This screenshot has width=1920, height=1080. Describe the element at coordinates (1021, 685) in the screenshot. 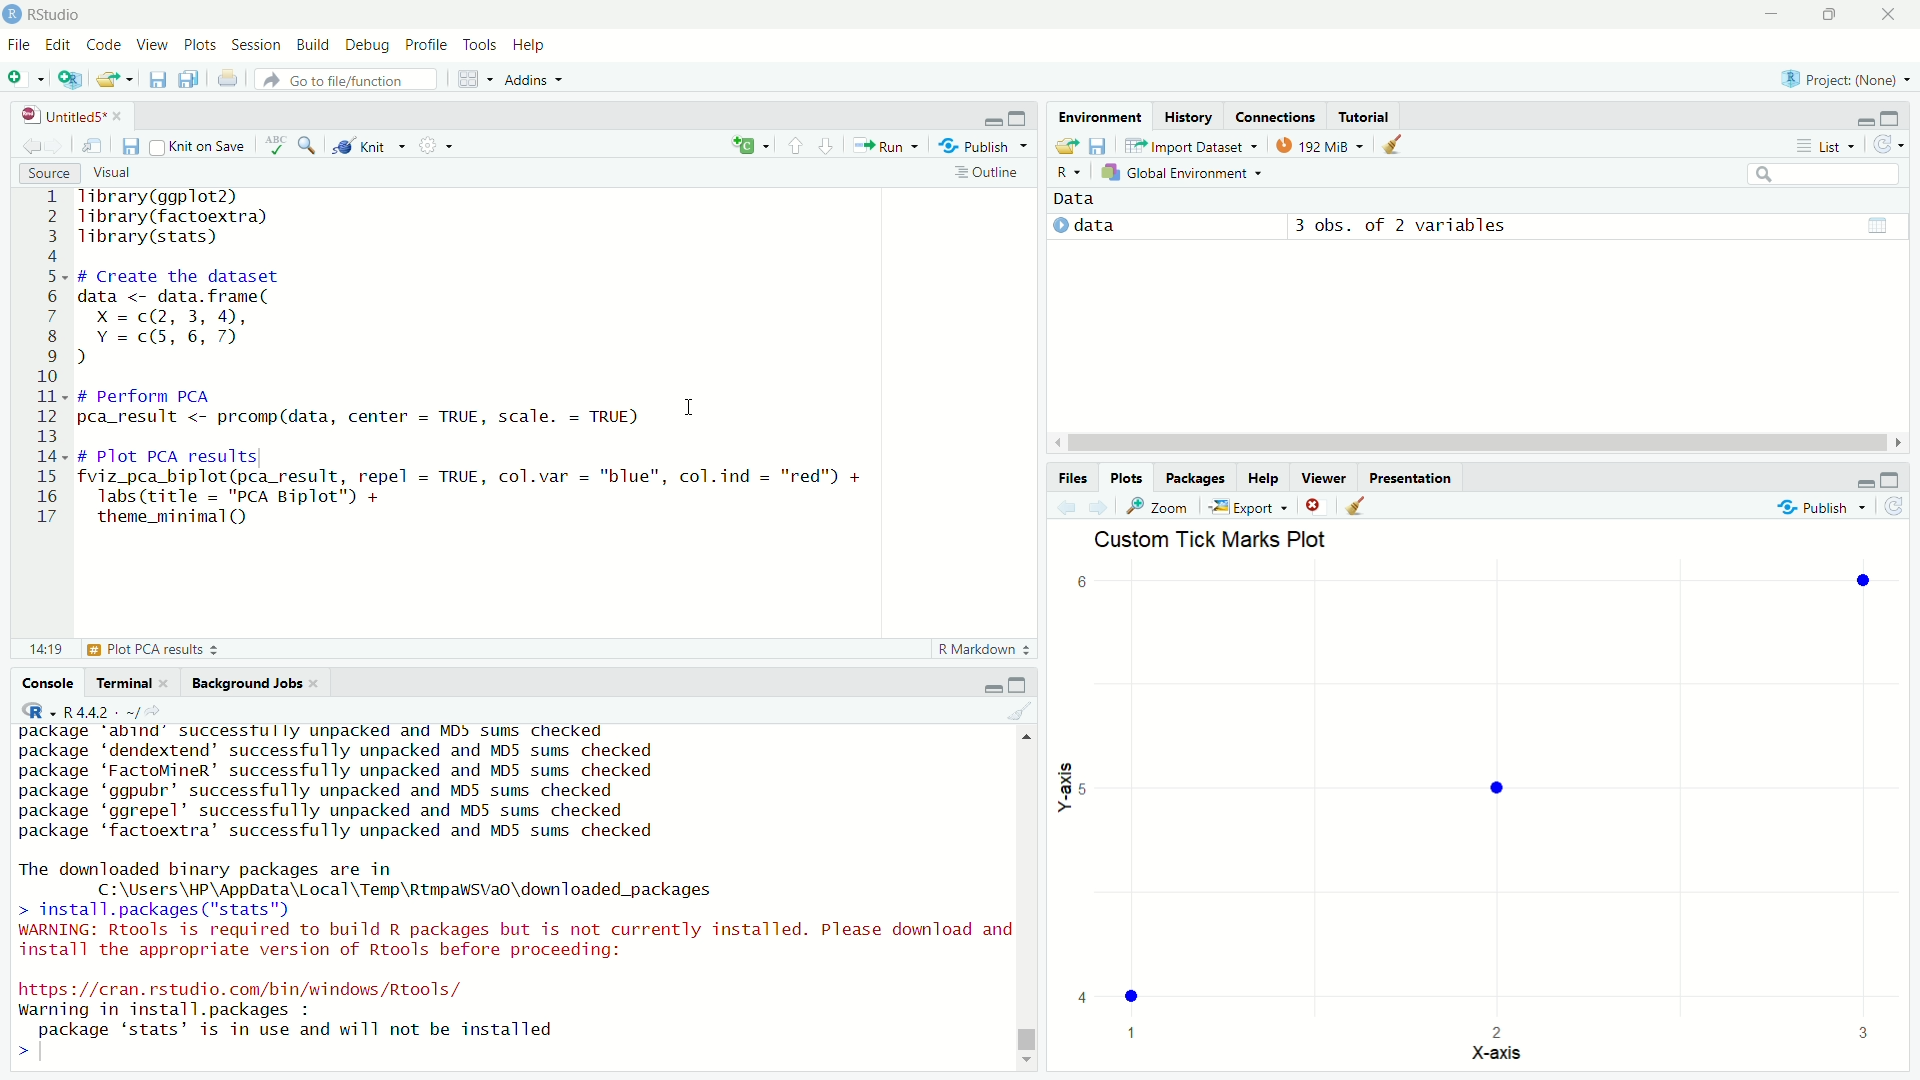

I see `maximize` at that location.